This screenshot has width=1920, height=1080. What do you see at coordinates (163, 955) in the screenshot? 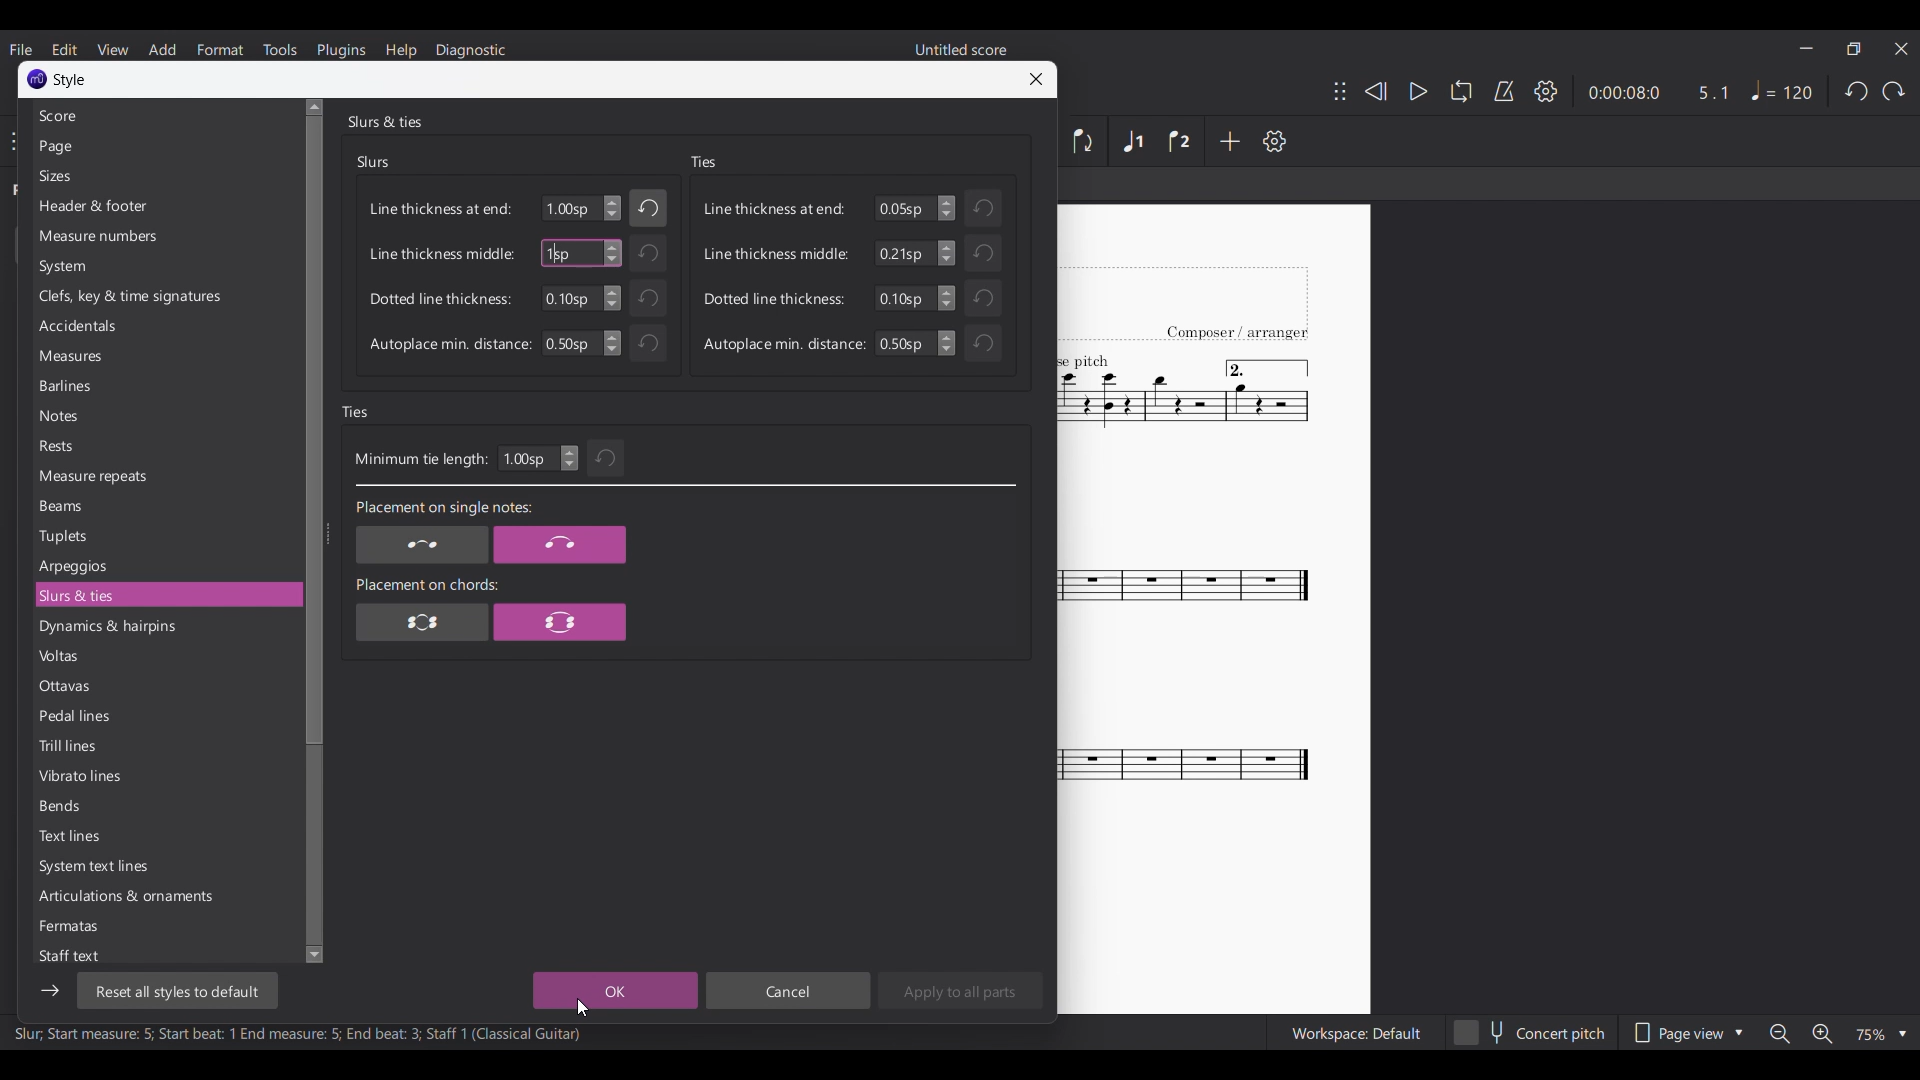
I see `Staff text` at bounding box center [163, 955].